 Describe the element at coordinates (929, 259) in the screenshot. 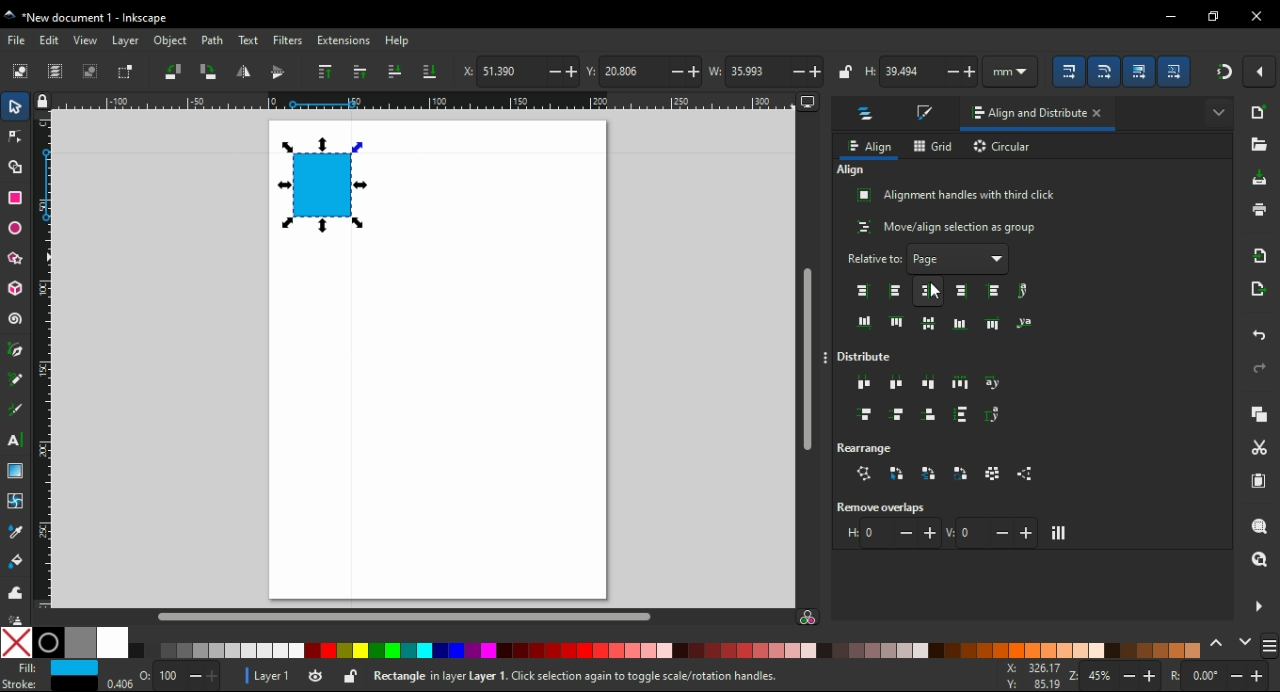

I see `relative to` at that location.